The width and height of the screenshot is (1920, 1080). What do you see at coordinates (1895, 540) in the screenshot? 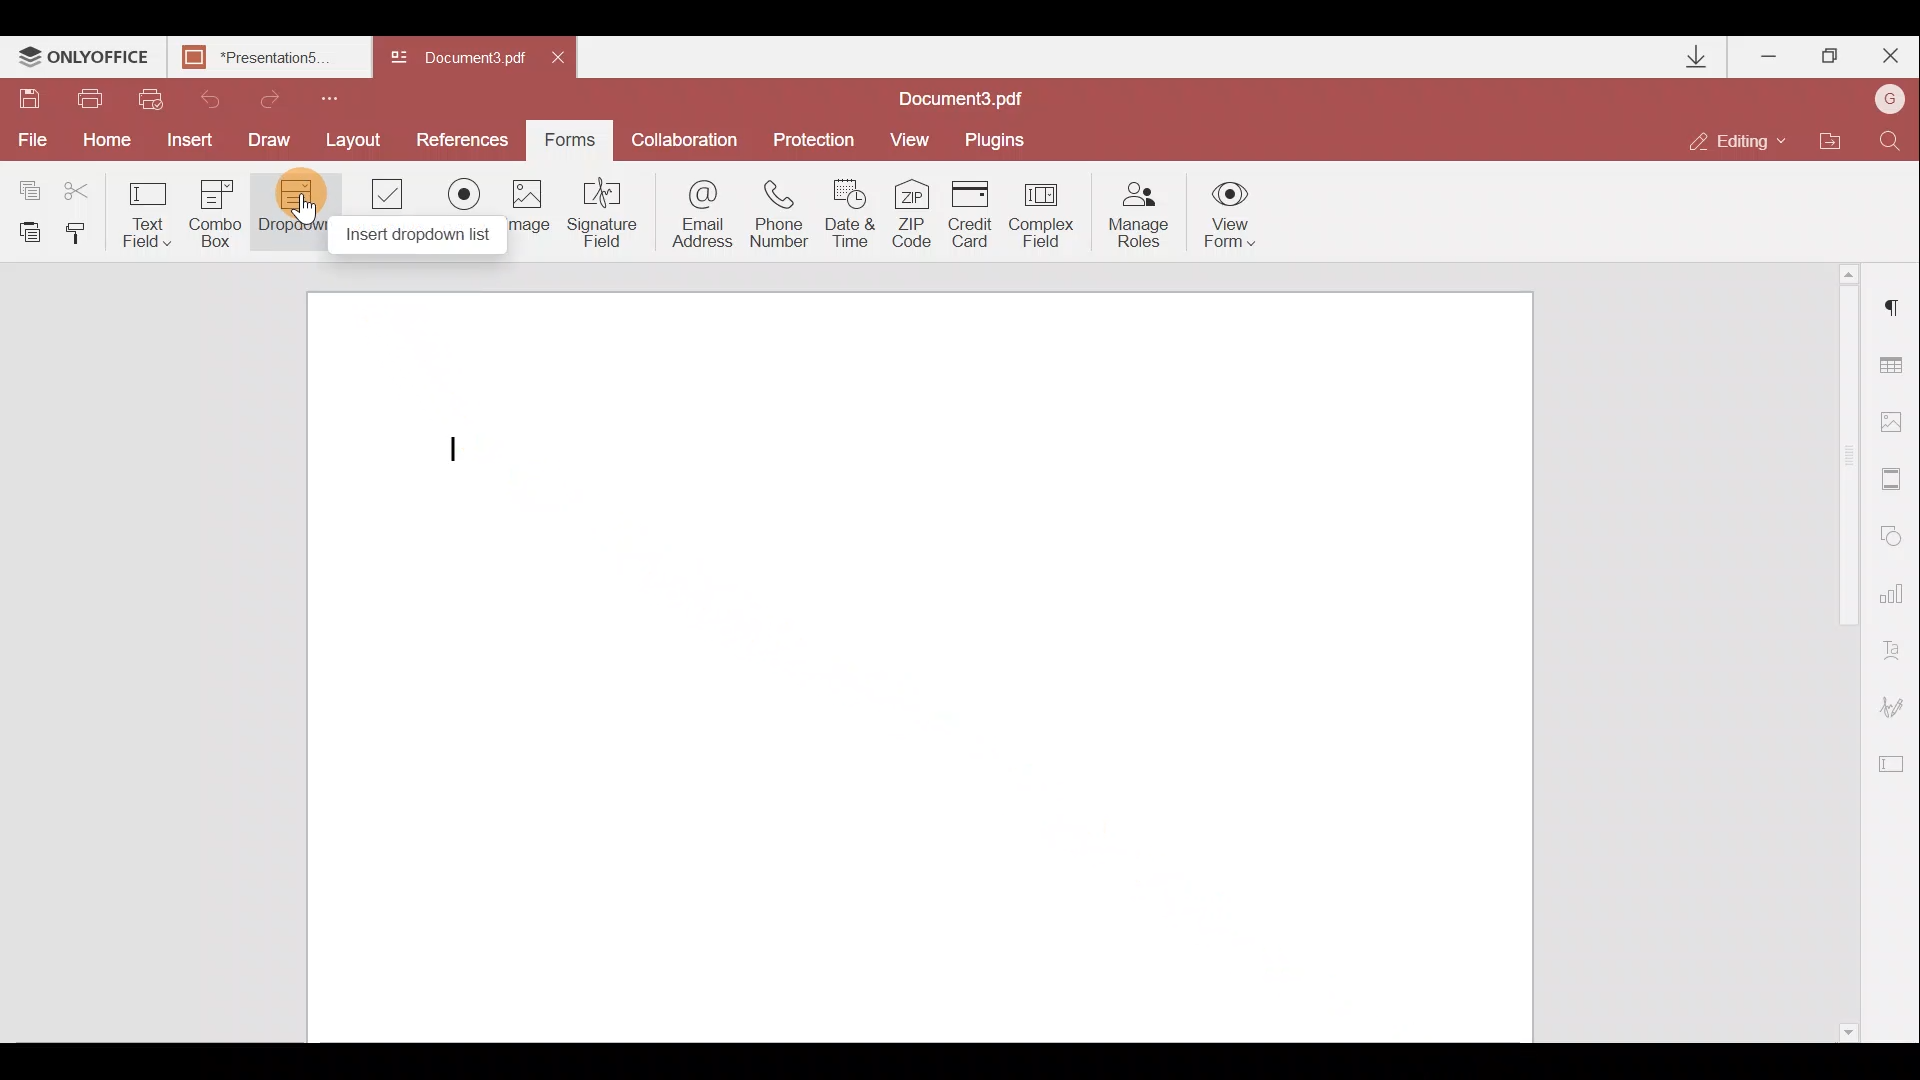
I see `Shapes settings` at bounding box center [1895, 540].